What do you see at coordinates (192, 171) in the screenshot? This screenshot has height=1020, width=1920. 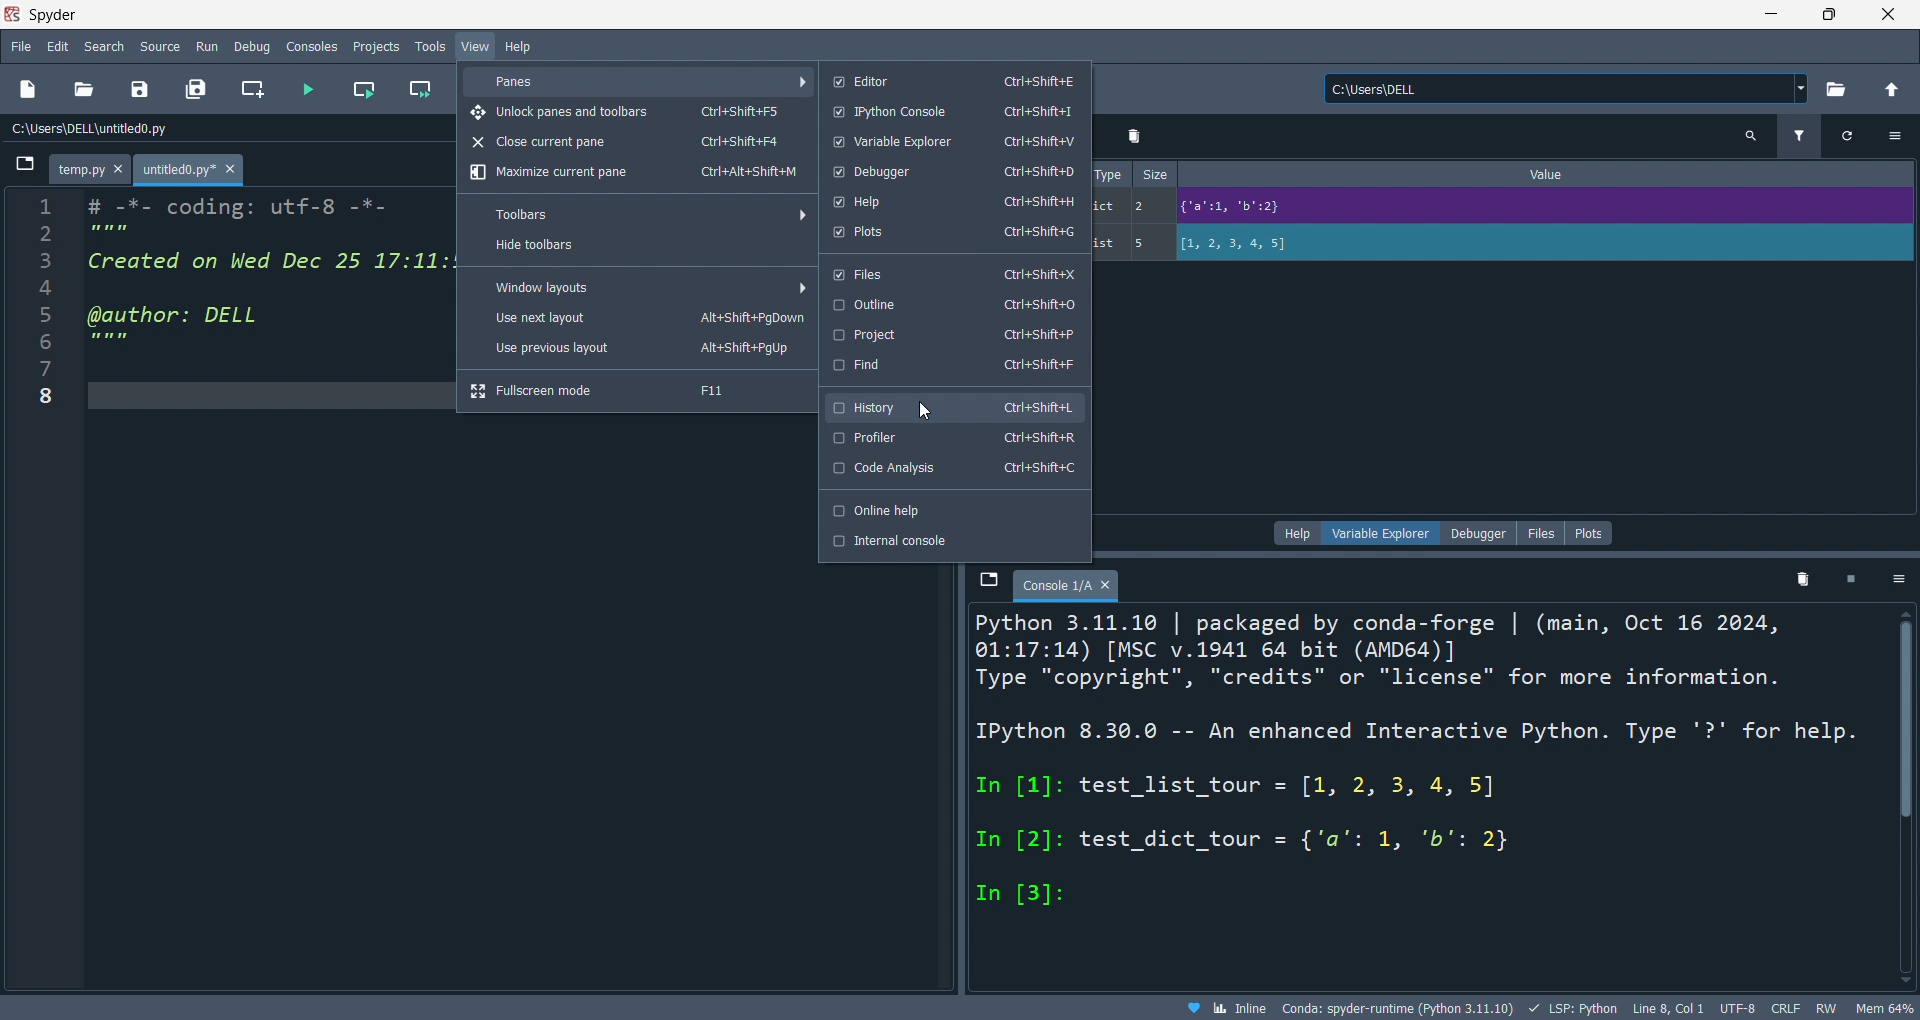 I see `untitled` at bounding box center [192, 171].